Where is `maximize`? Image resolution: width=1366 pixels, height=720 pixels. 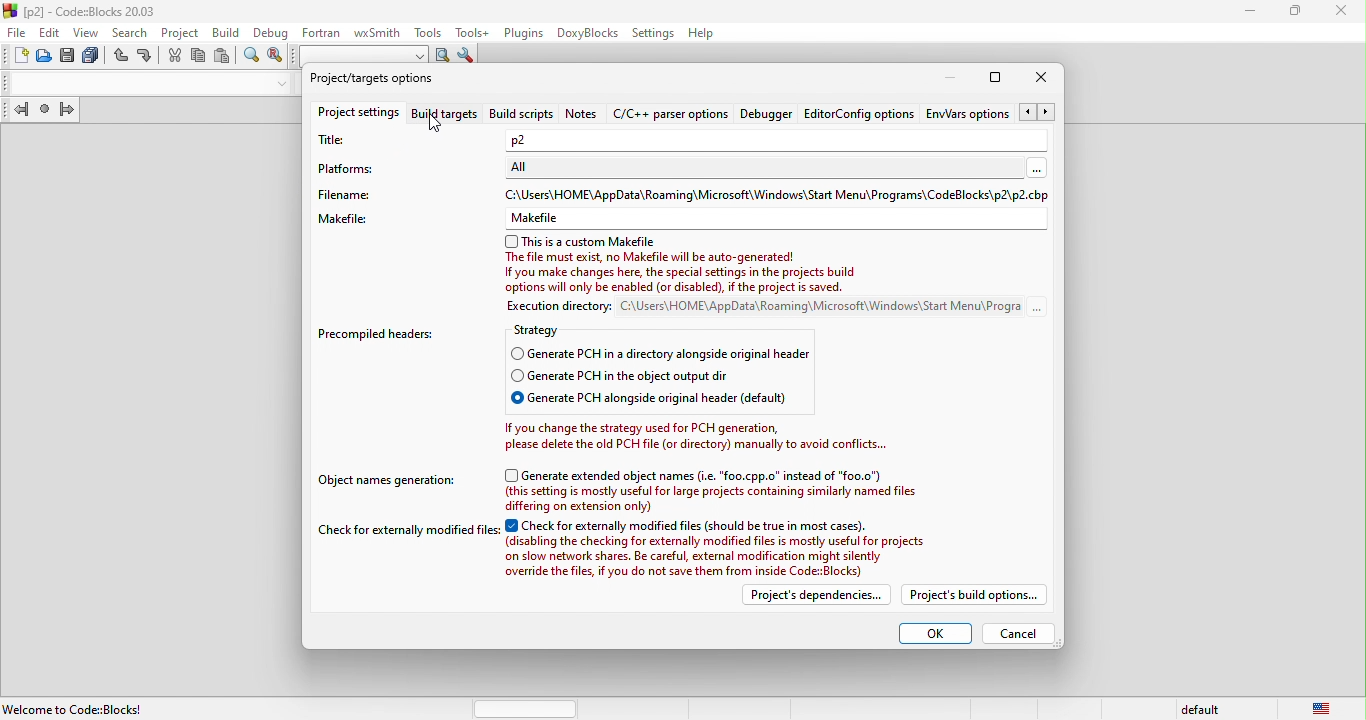
maximize is located at coordinates (1296, 12).